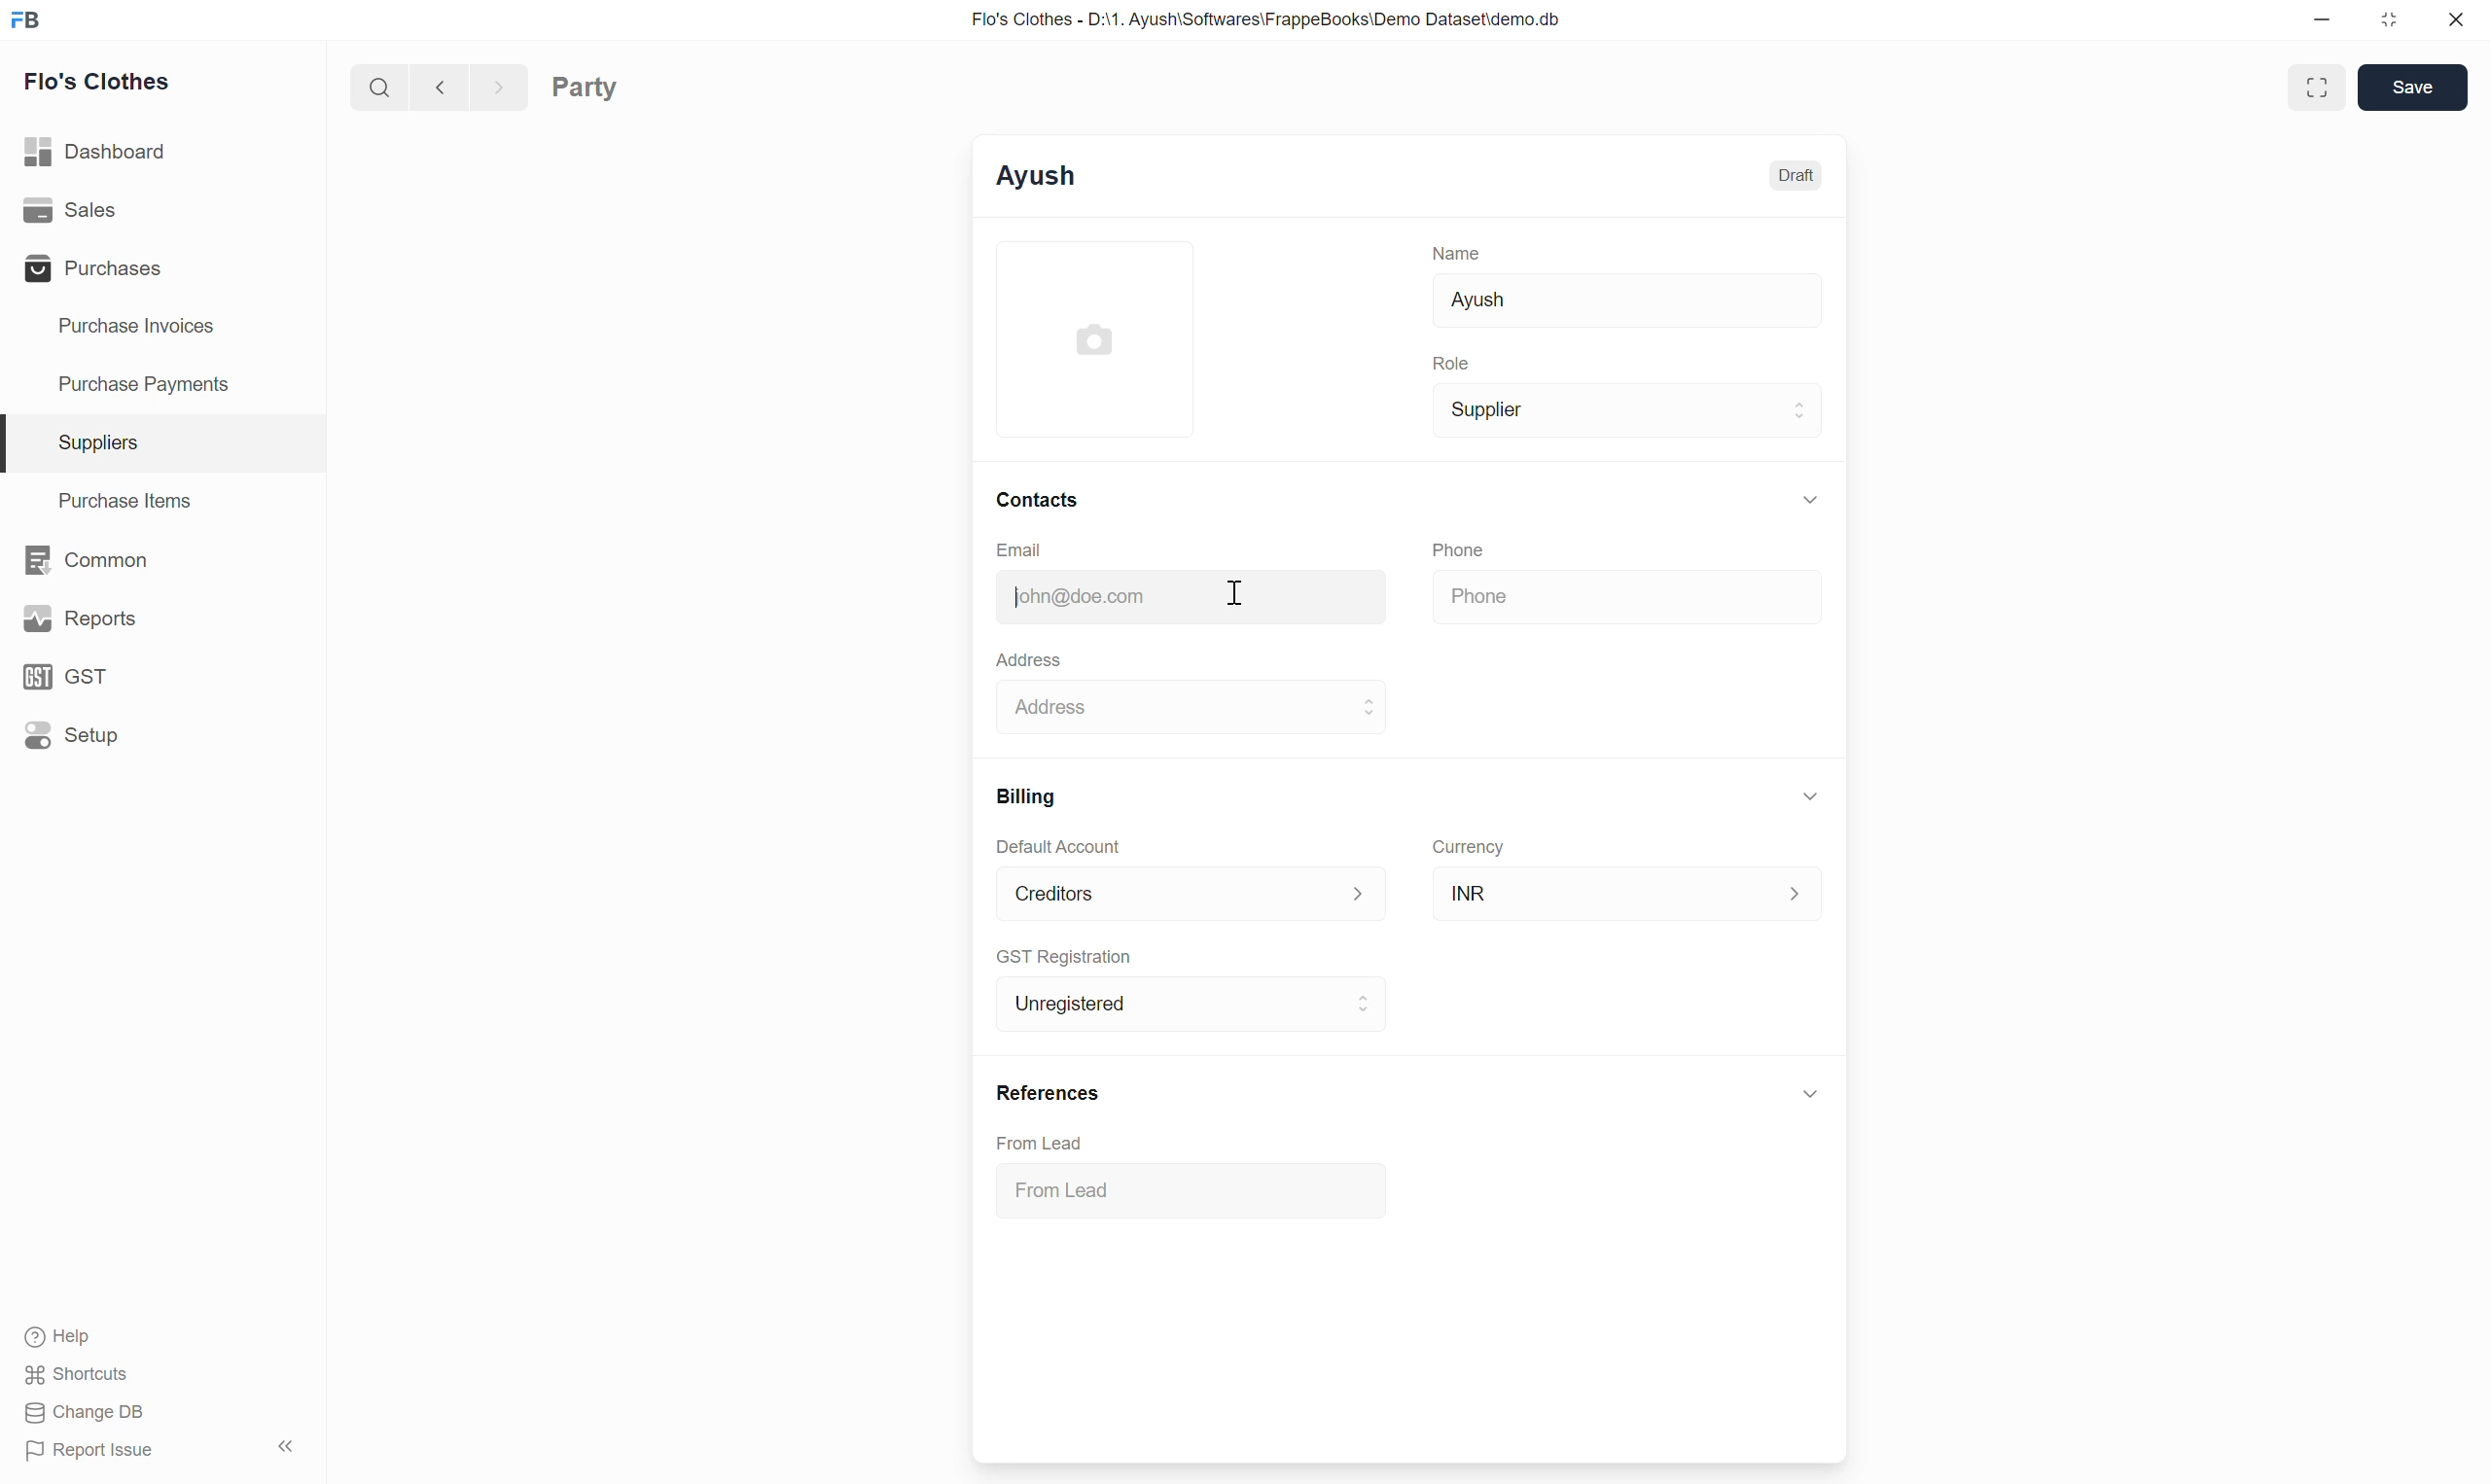 This screenshot has width=2490, height=1484. What do you see at coordinates (25, 20) in the screenshot?
I see `Frappe Books logo` at bounding box center [25, 20].